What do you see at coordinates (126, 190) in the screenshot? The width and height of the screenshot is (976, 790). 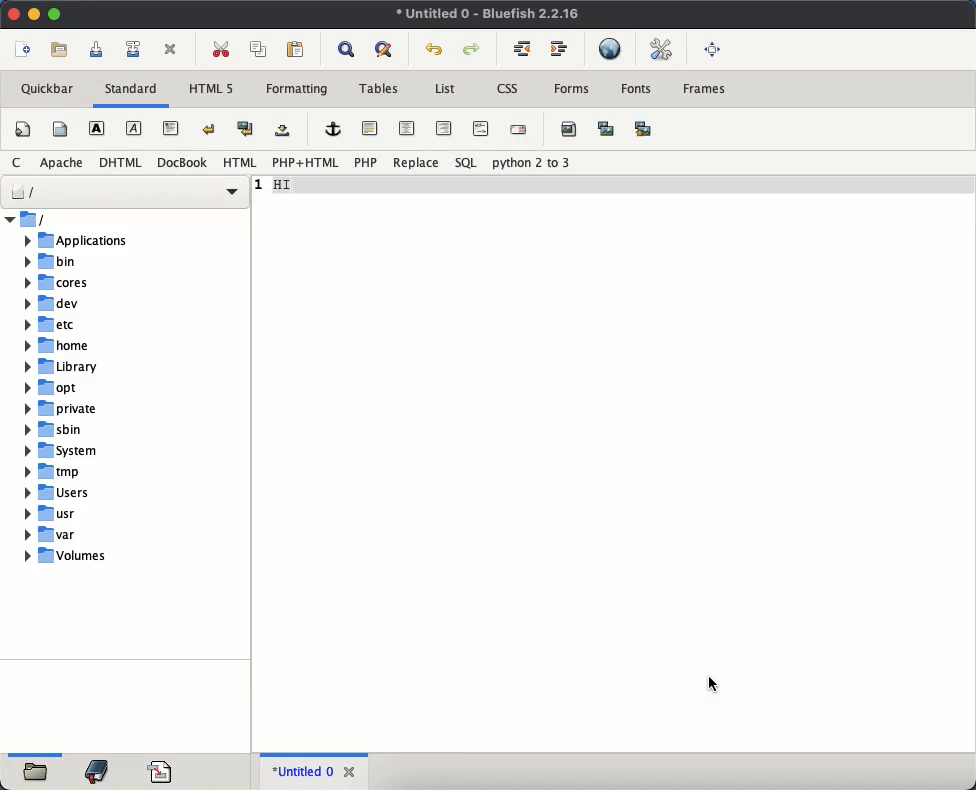 I see `filter` at bounding box center [126, 190].